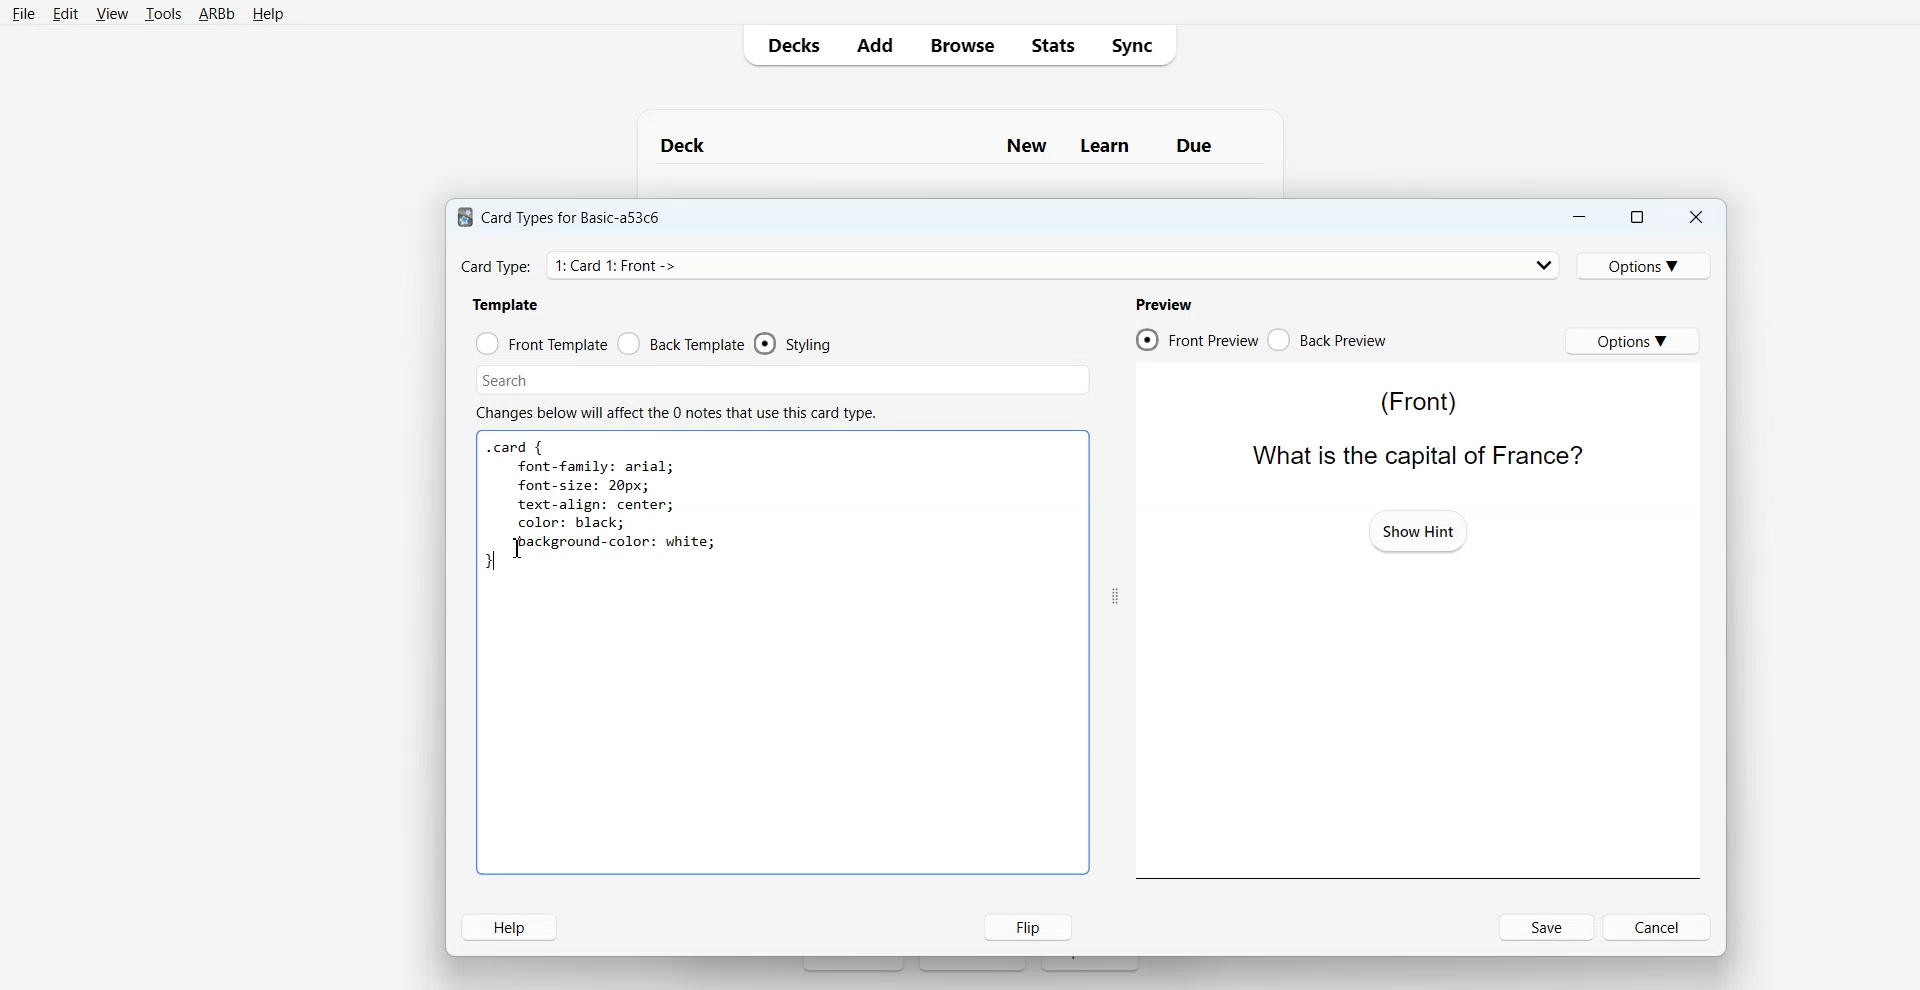 This screenshot has height=990, width=1920. Describe the element at coordinates (268, 15) in the screenshot. I see `Help` at that location.